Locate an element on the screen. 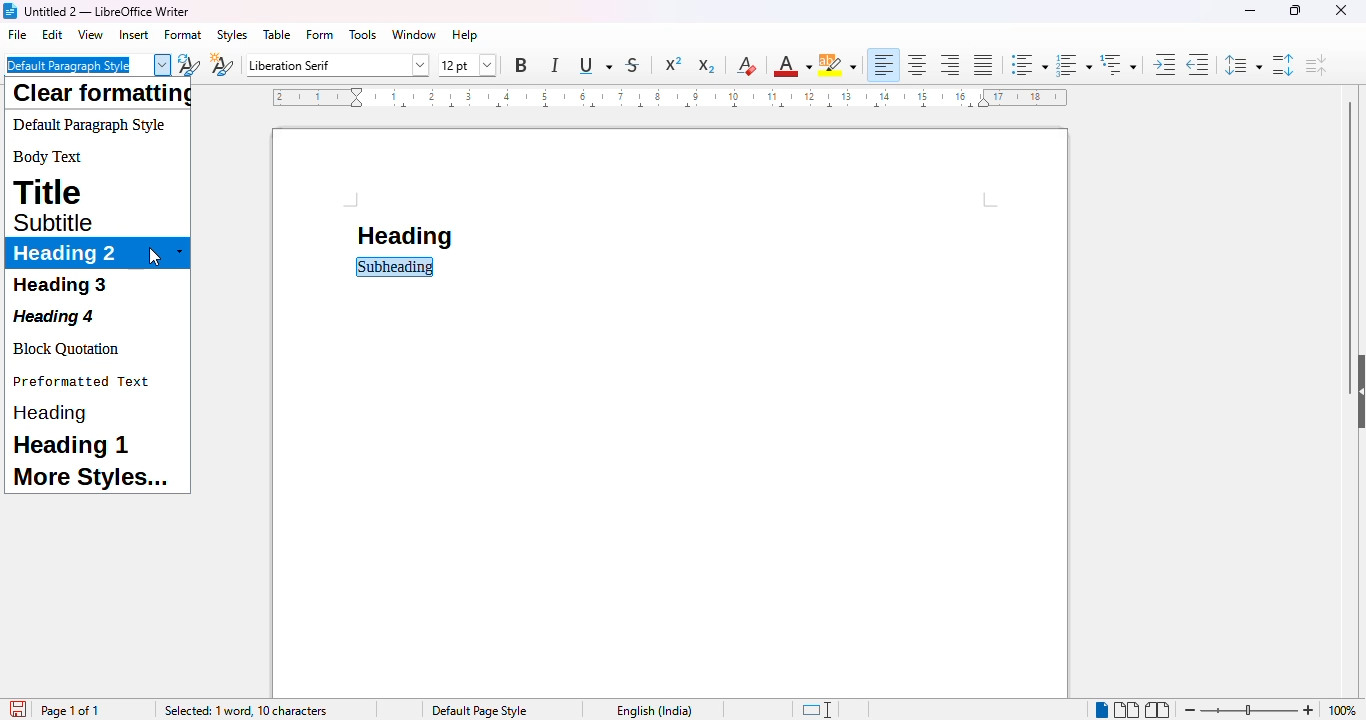  new style from selection is located at coordinates (222, 65).